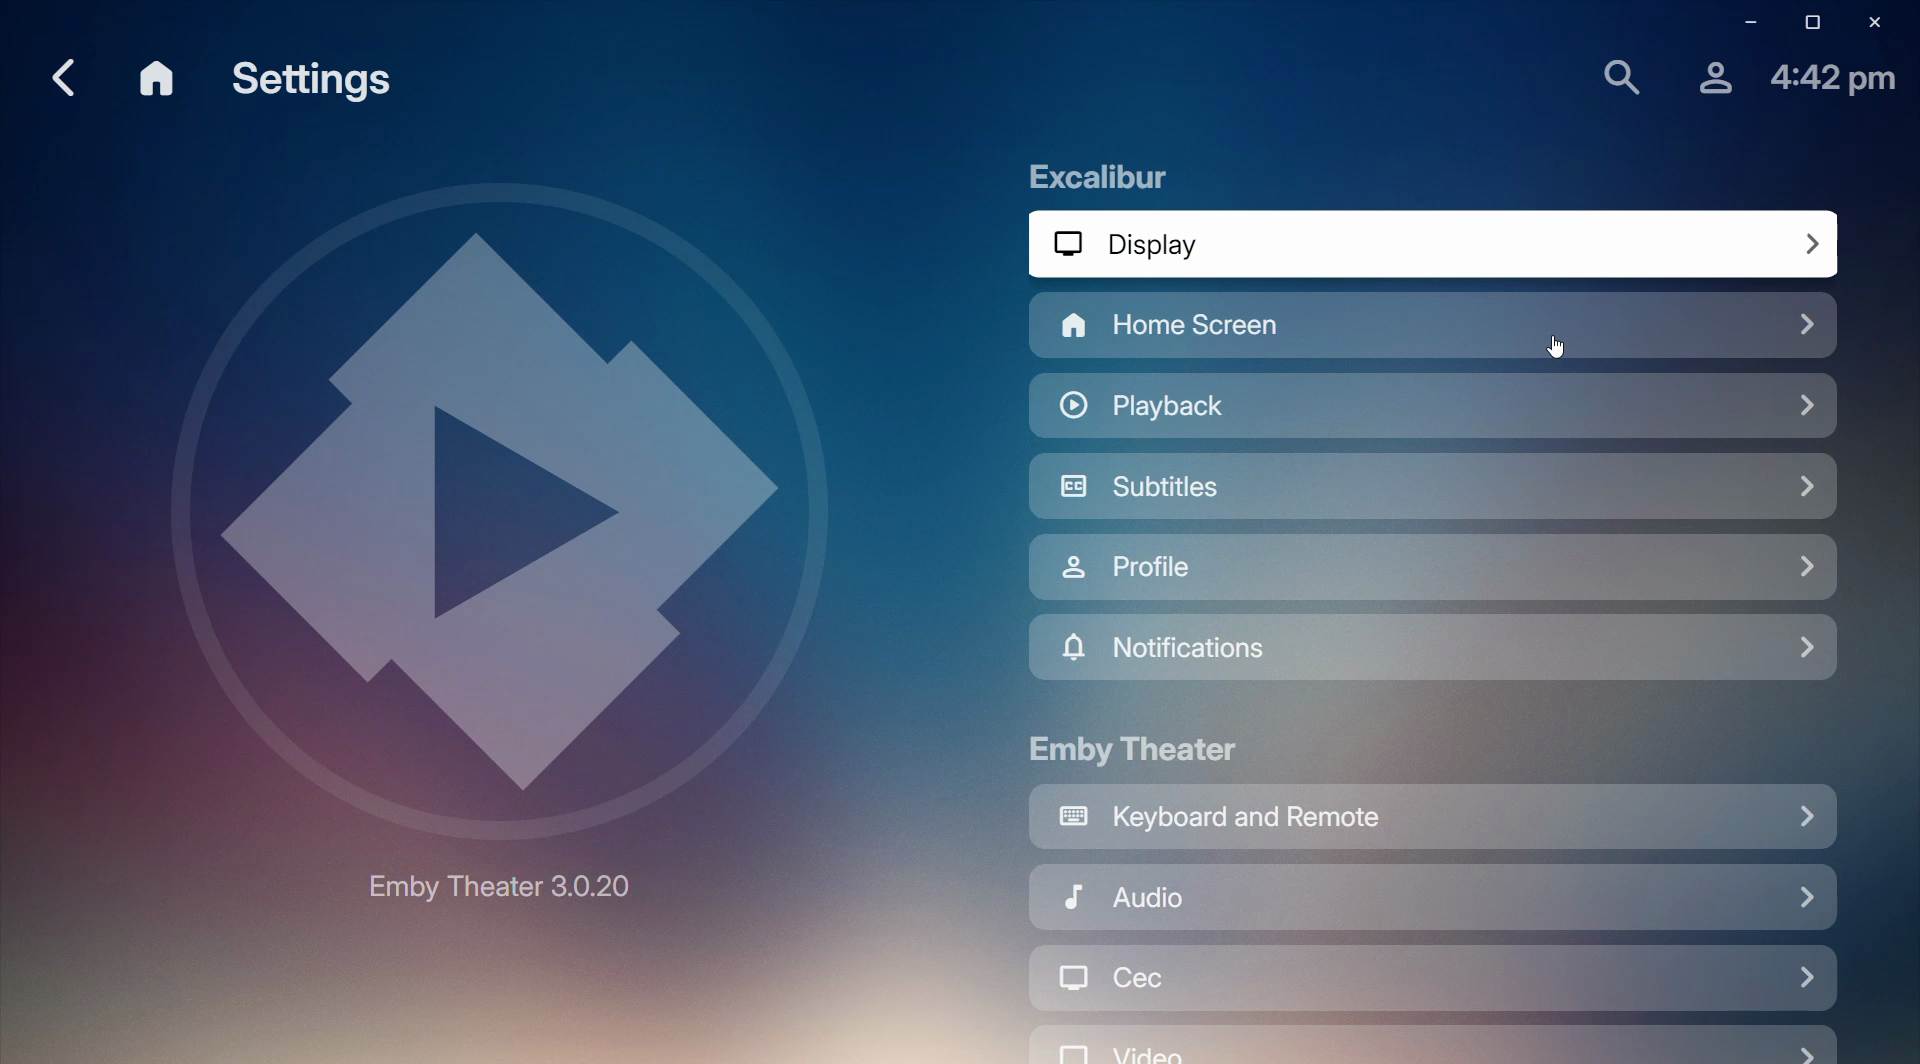  Describe the element at coordinates (1434, 978) in the screenshot. I see `Cec` at that location.